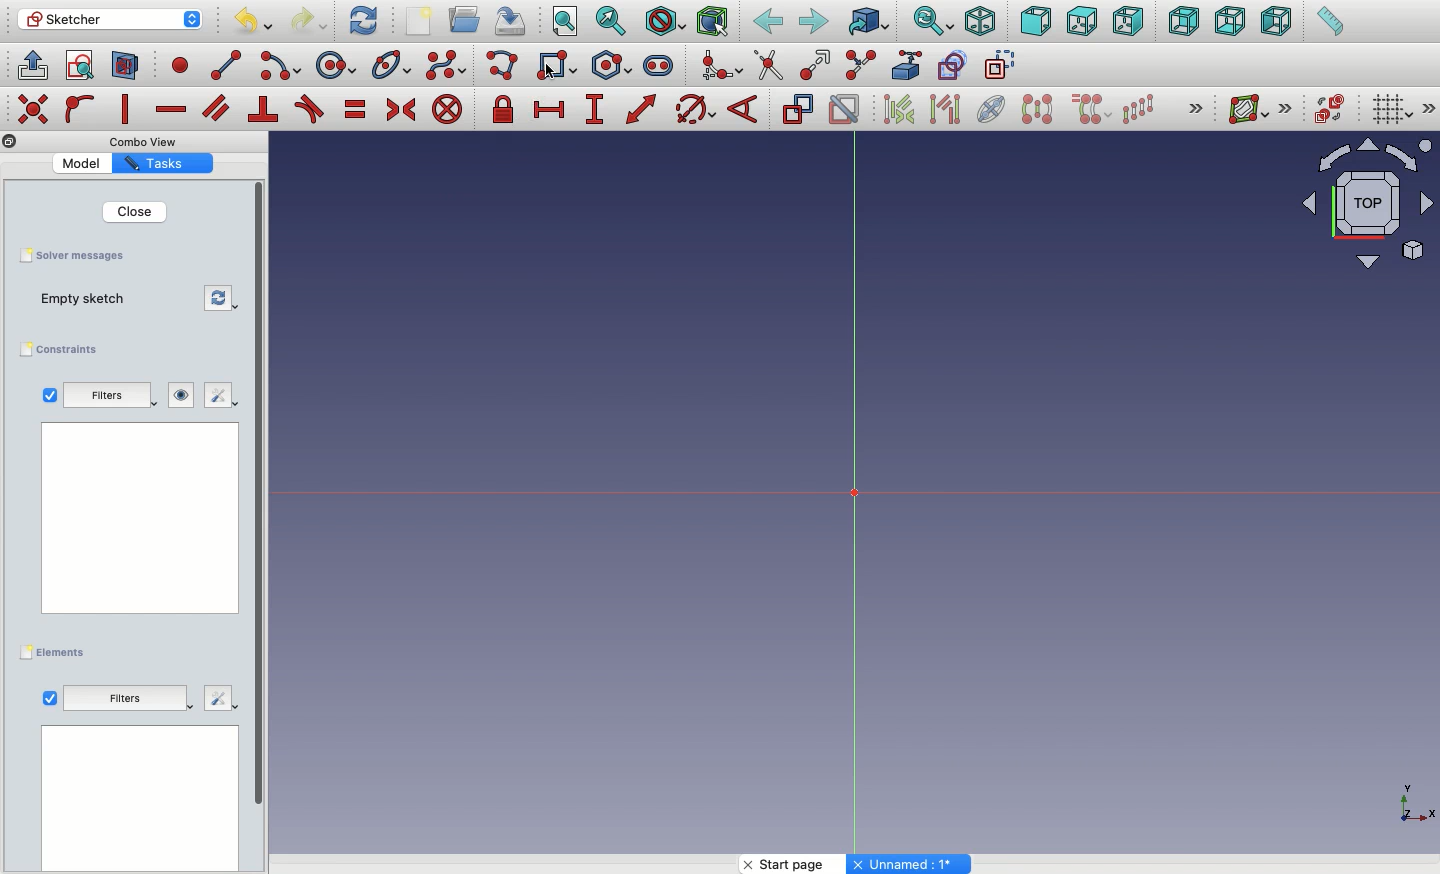 This screenshot has width=1440, height=874. What do you see at coordinates (660, 65) in the screenshot?
I see `Slot` at bounding box center [660, 65].